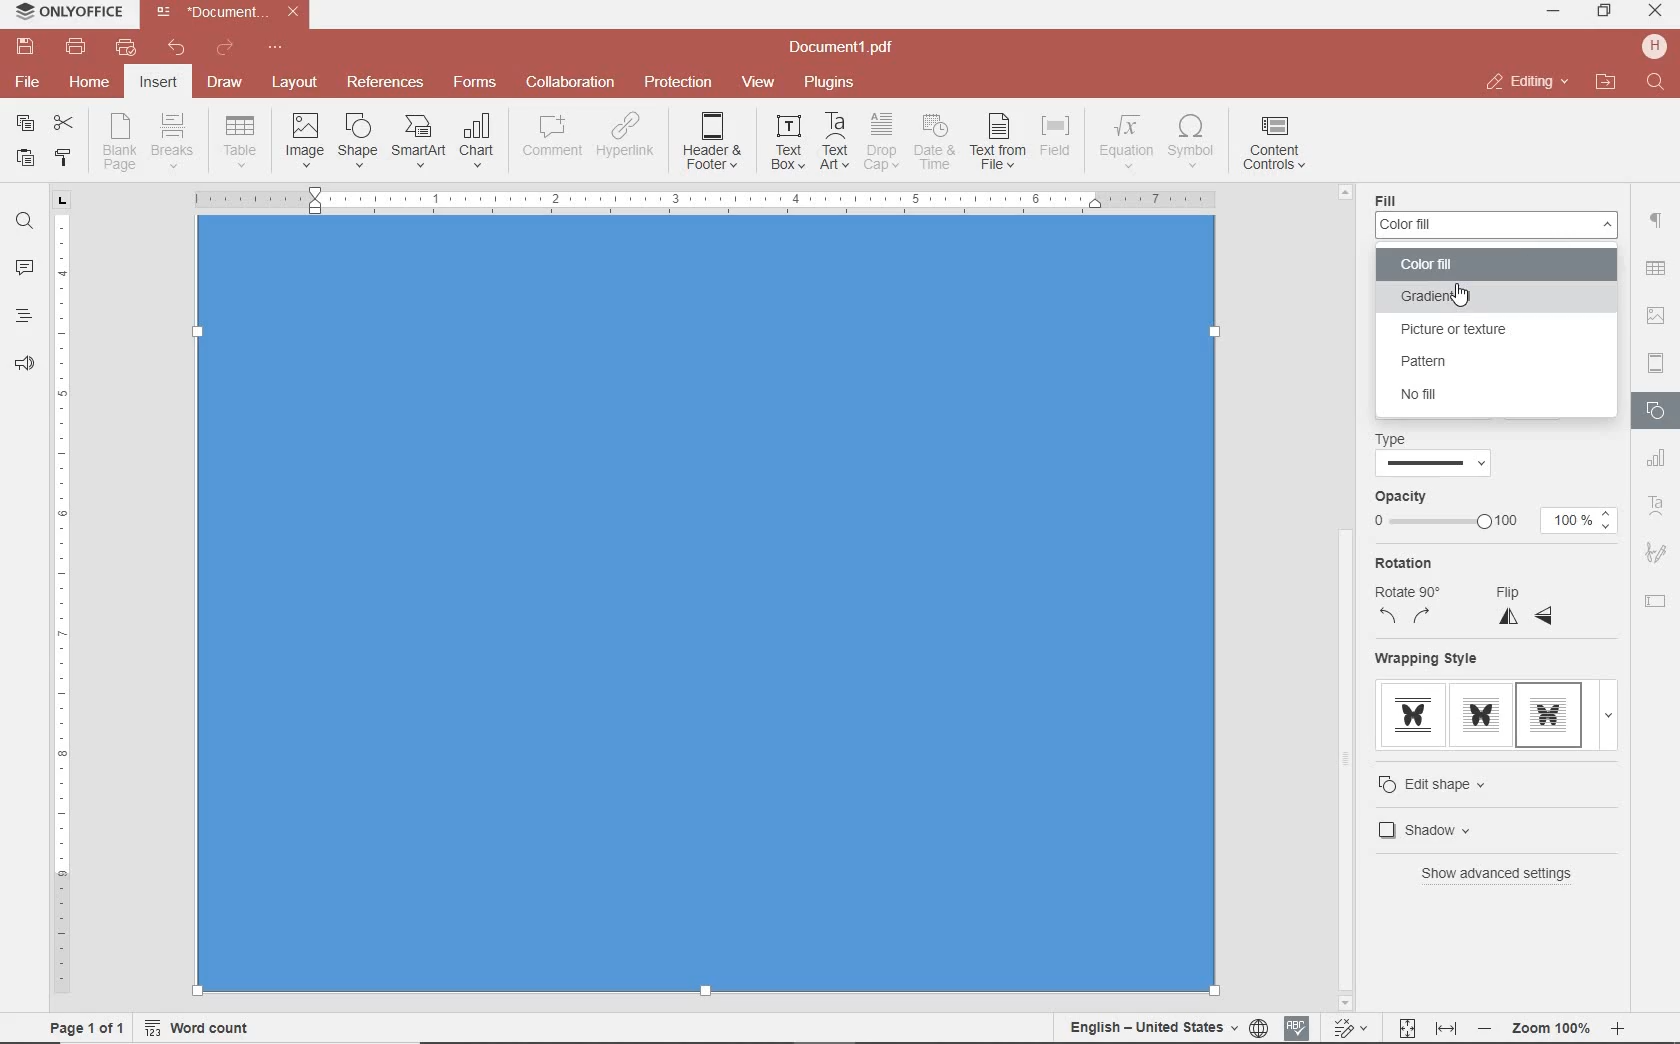 Image resolution: width=1680 pixels, height=1044 pixels. Describe the element at coordinates (1452, 328) in the screenshot. I see `PICTURE OR TEXTURE` at that location.